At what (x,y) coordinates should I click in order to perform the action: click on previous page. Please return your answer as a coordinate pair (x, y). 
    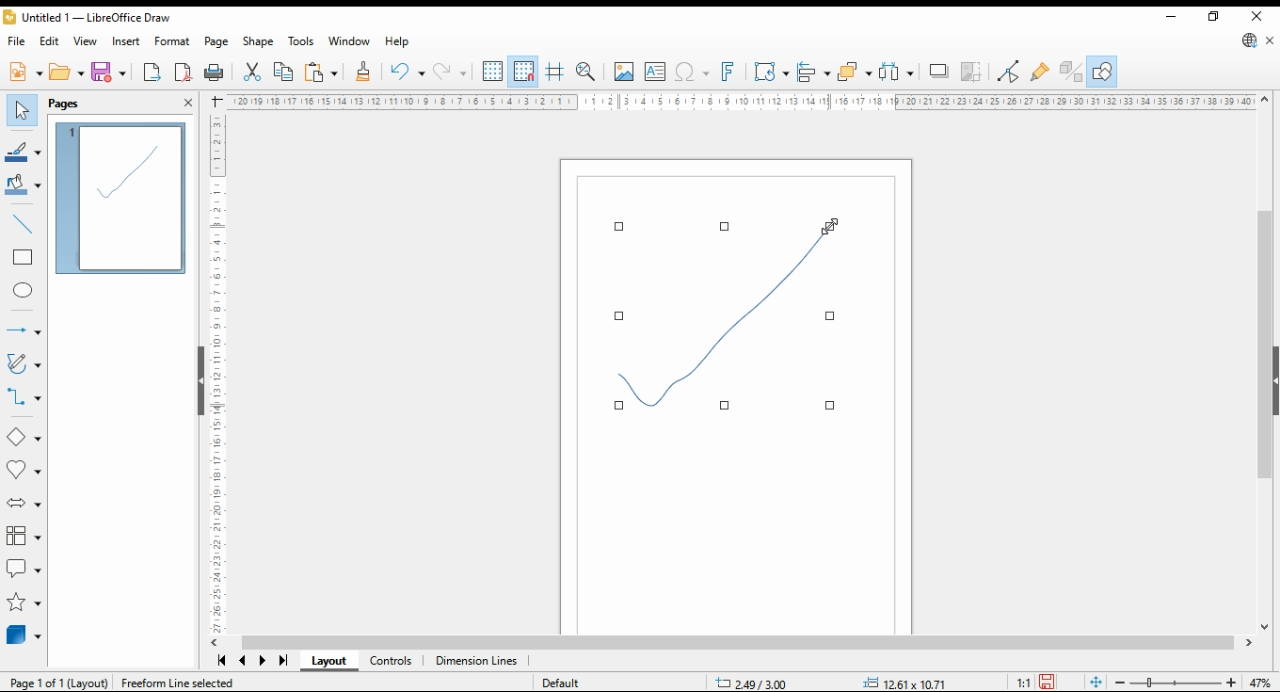
    Looking at the image, I should click on (242, 661).